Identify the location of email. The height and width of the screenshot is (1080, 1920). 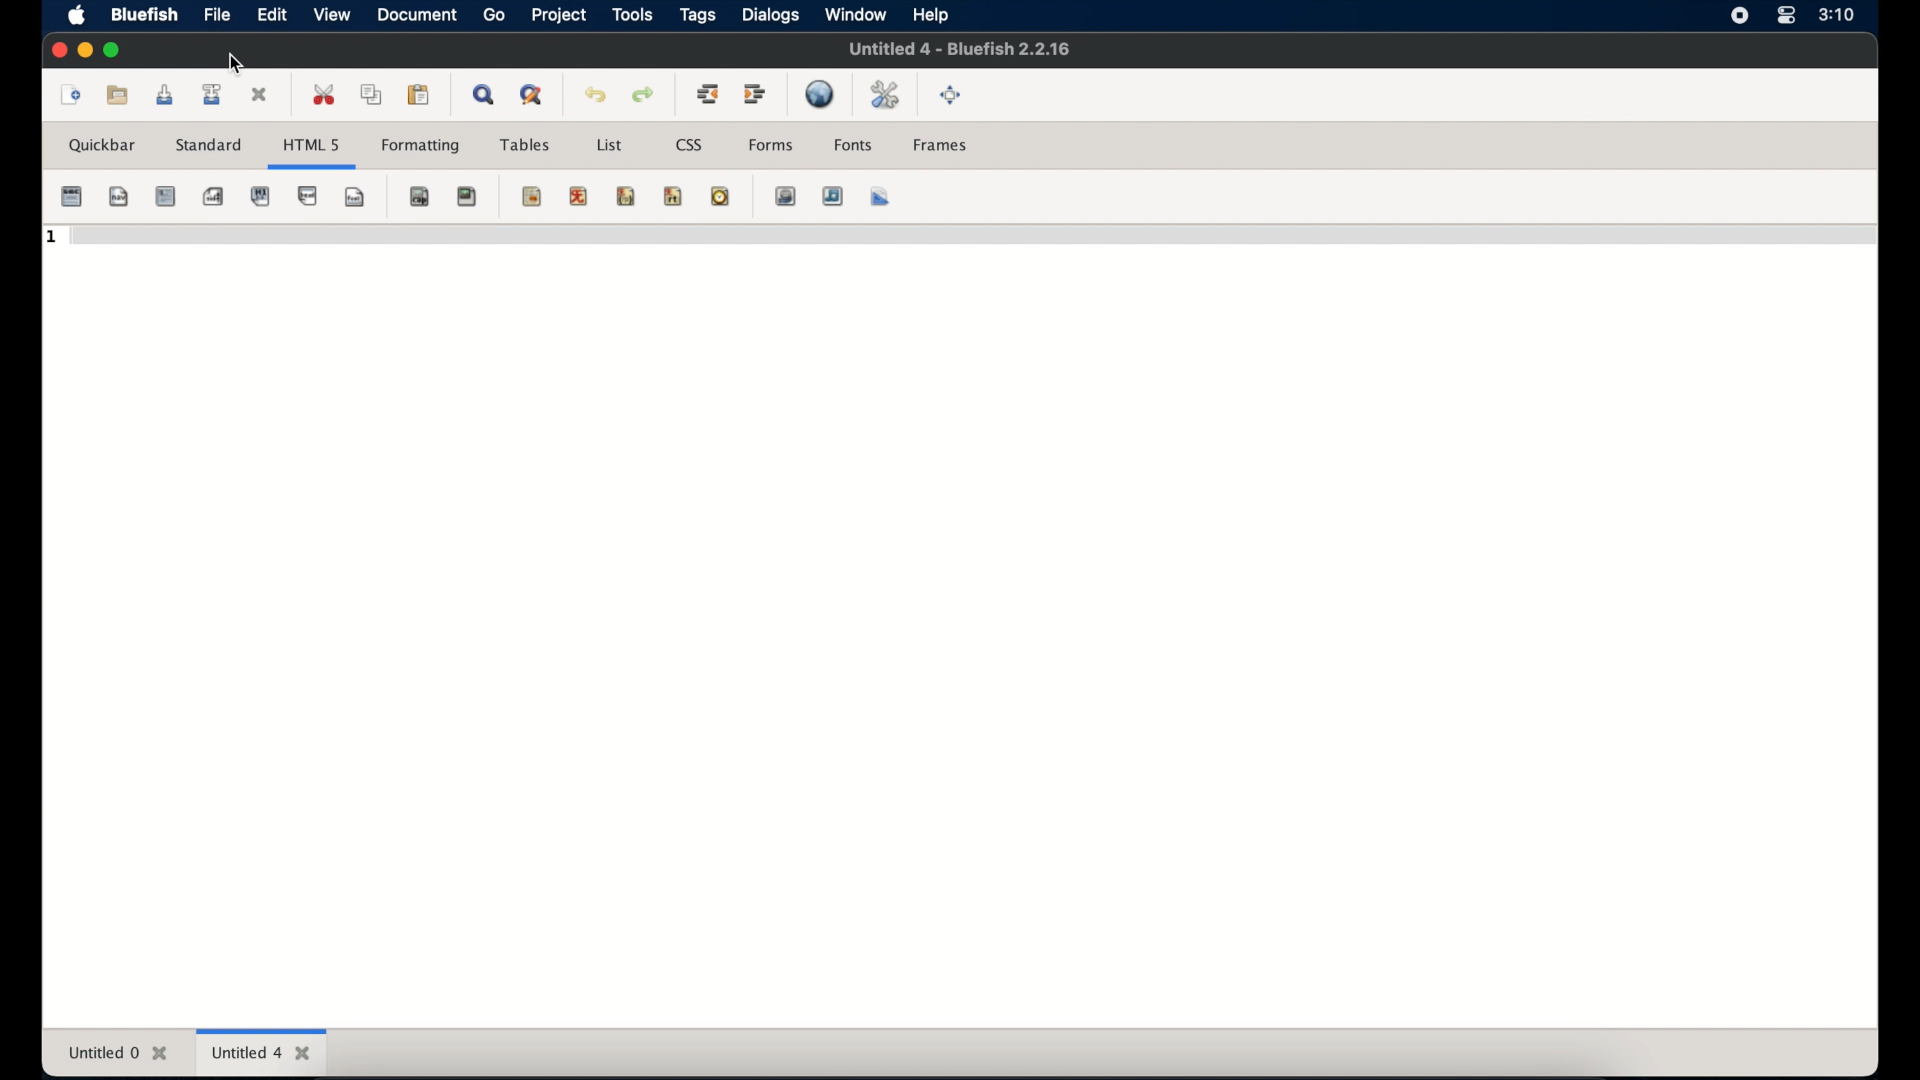
(723, 196).